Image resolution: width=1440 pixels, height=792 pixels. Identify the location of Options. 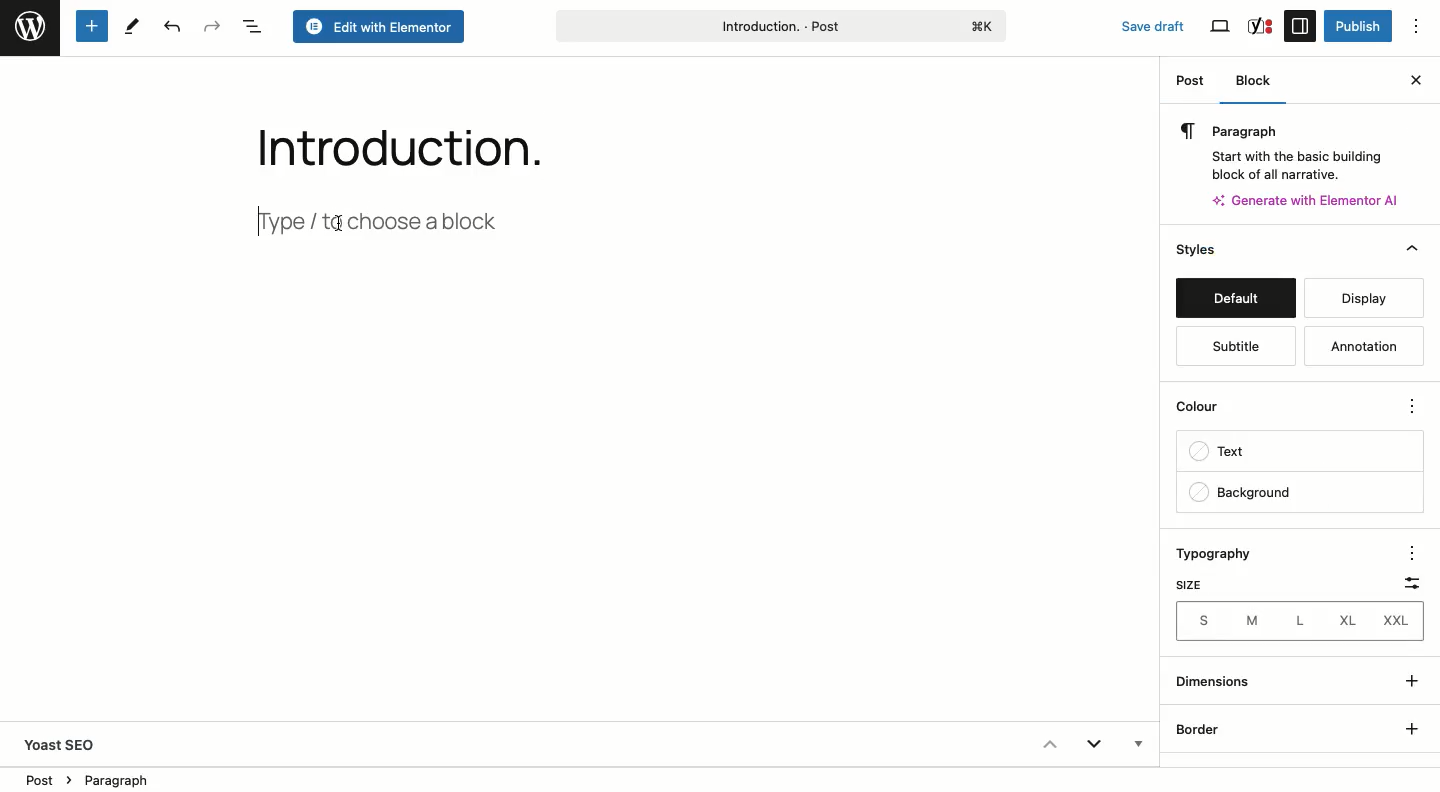
(1425, 27).